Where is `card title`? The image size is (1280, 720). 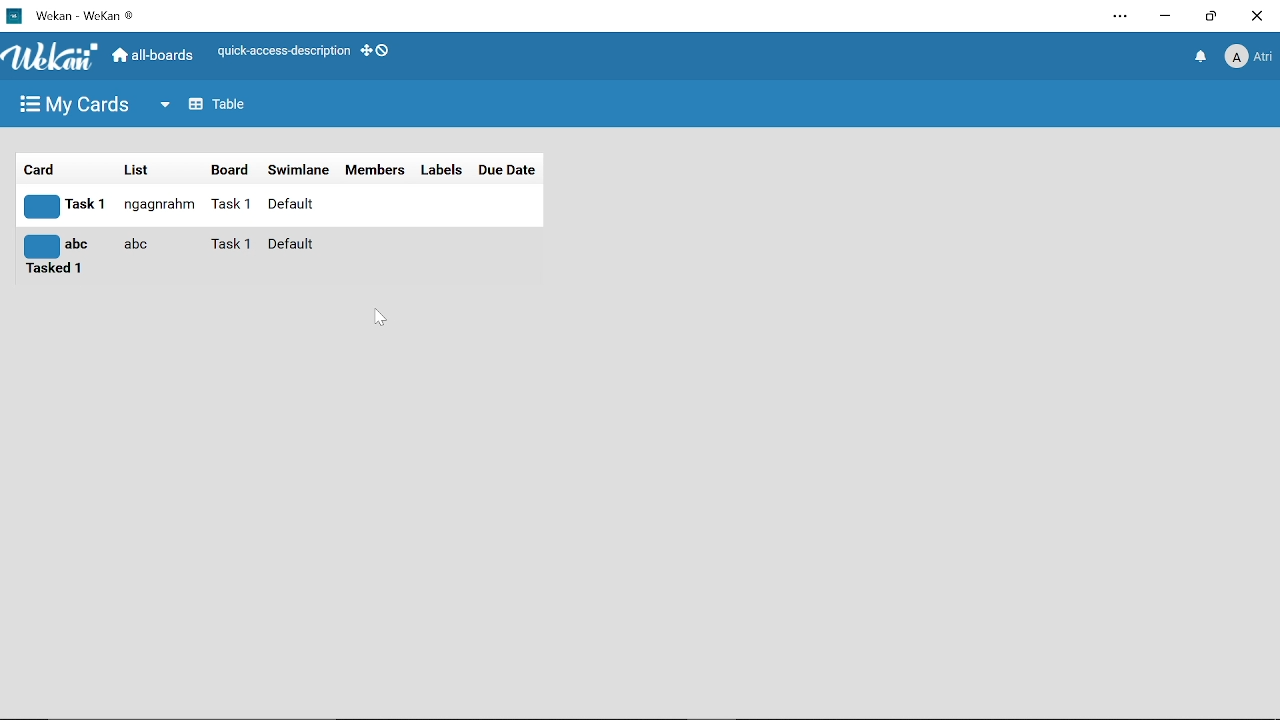 card title is located at coordinates (67, 206).